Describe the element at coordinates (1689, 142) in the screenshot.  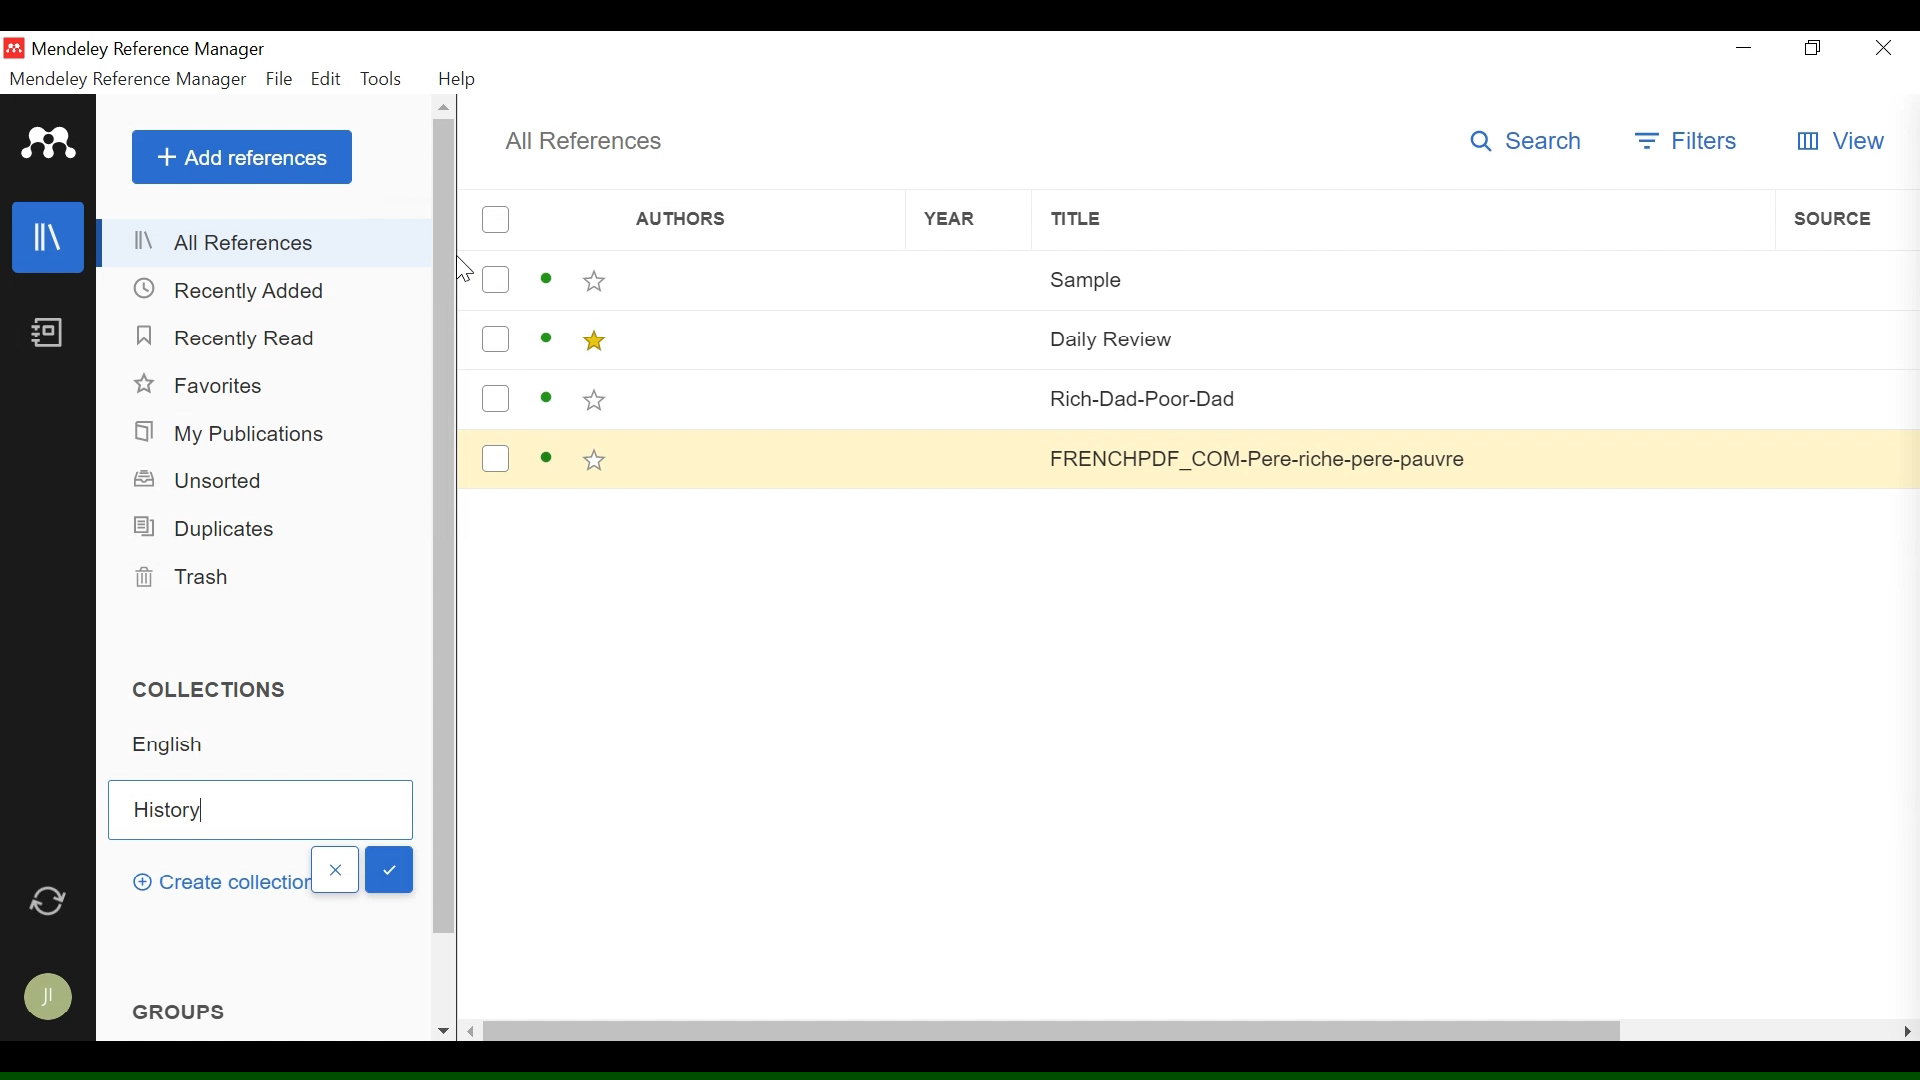
I see `Filters` at that location.